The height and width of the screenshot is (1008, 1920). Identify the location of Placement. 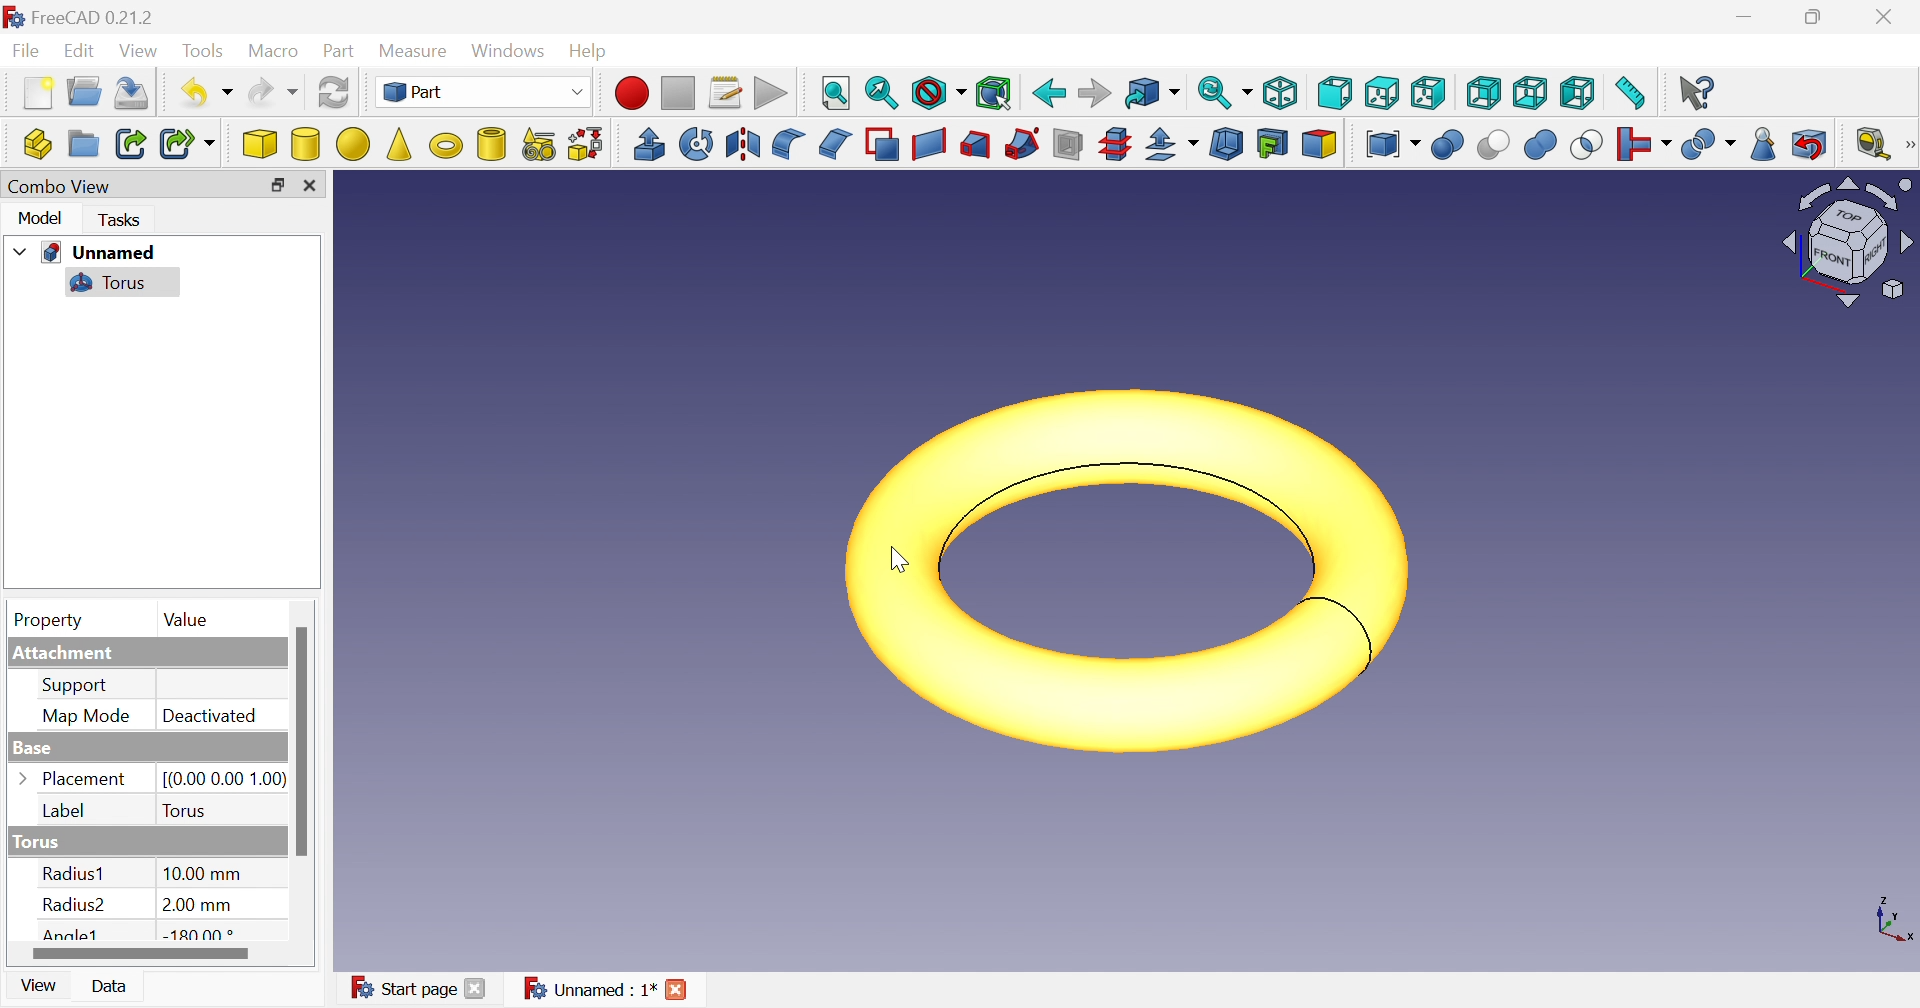
(85, 781).